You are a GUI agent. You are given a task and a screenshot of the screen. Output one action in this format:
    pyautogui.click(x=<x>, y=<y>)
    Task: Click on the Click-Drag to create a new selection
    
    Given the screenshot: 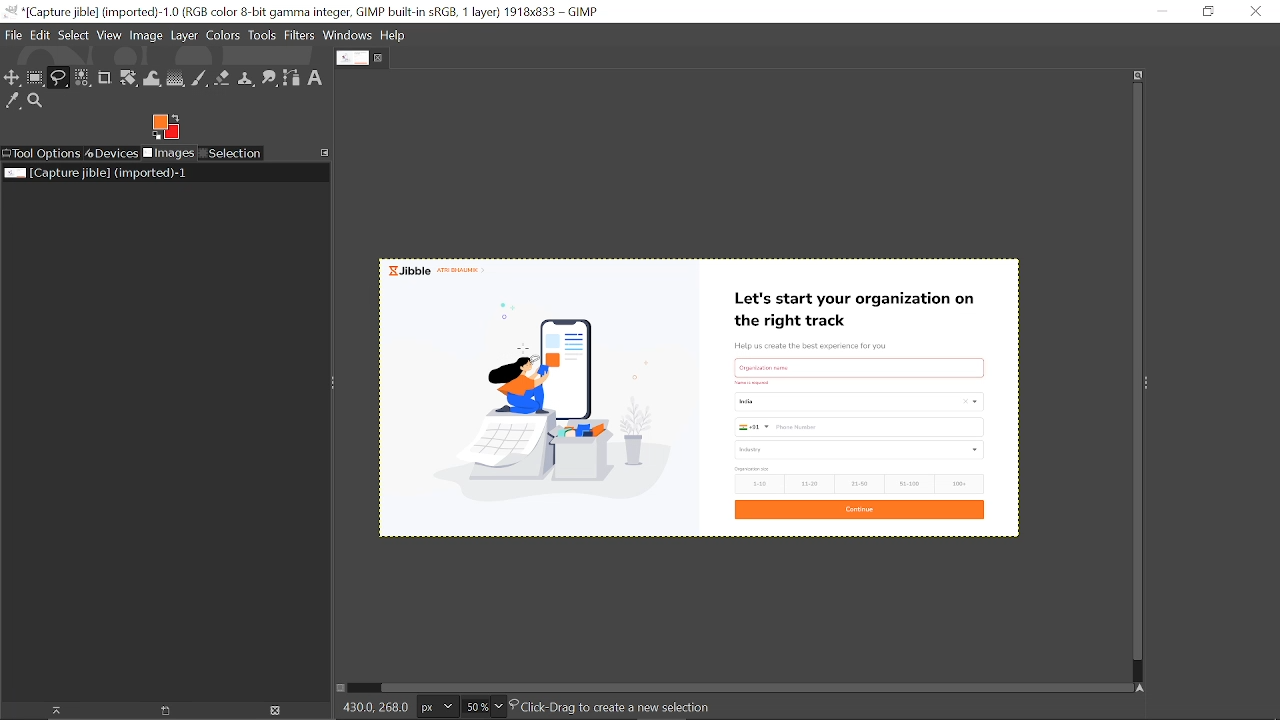 What is the action you would take?
    pyautogui.click(x=618, y=707)
    